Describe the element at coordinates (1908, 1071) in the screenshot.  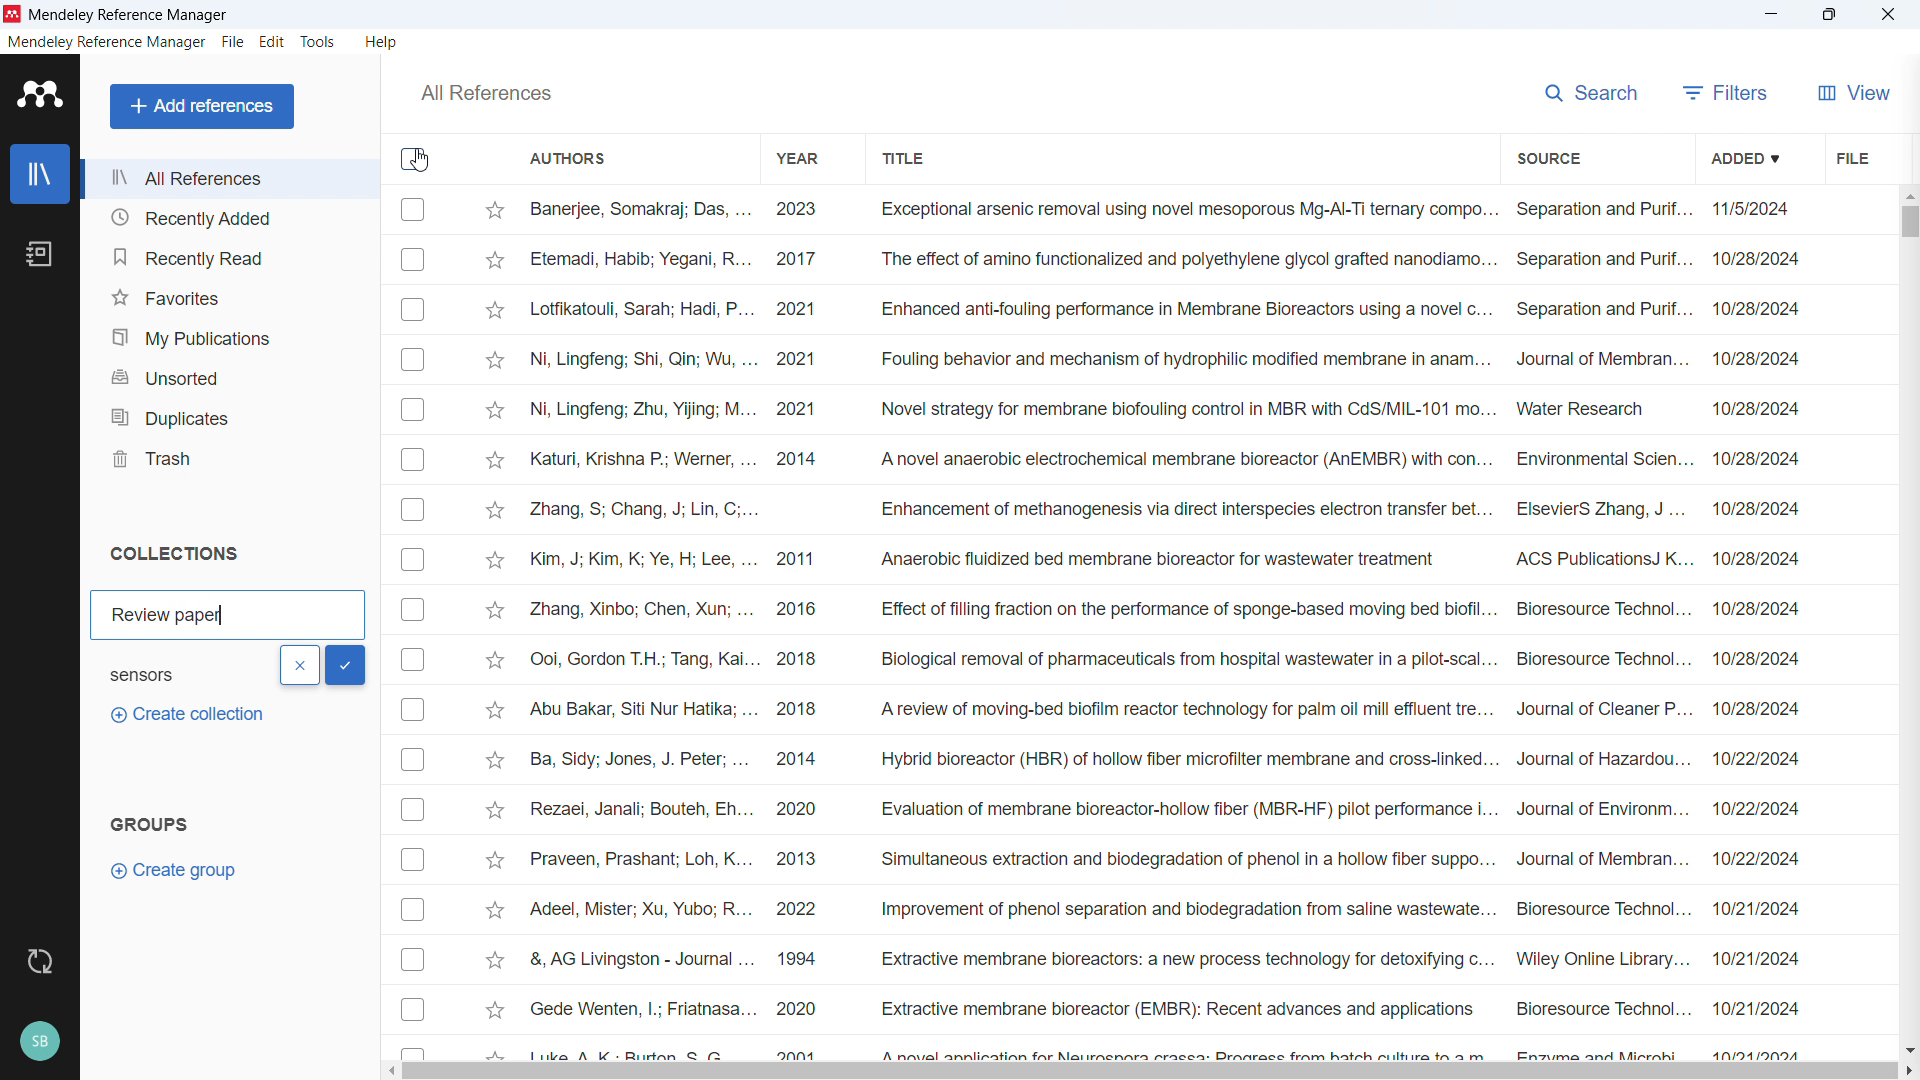
I see `Scroll right ` at that location.